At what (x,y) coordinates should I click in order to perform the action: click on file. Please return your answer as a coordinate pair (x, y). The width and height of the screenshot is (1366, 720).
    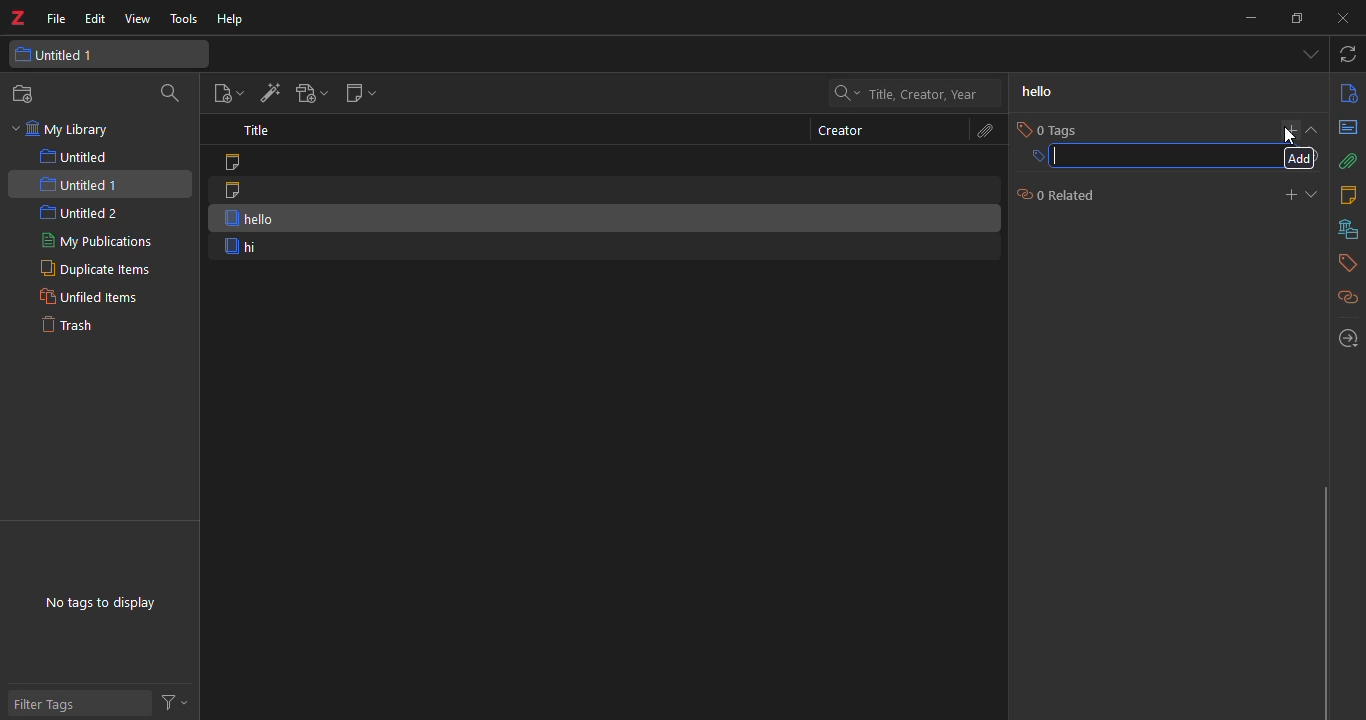
    Looking at the image, I should click on (57, 20).